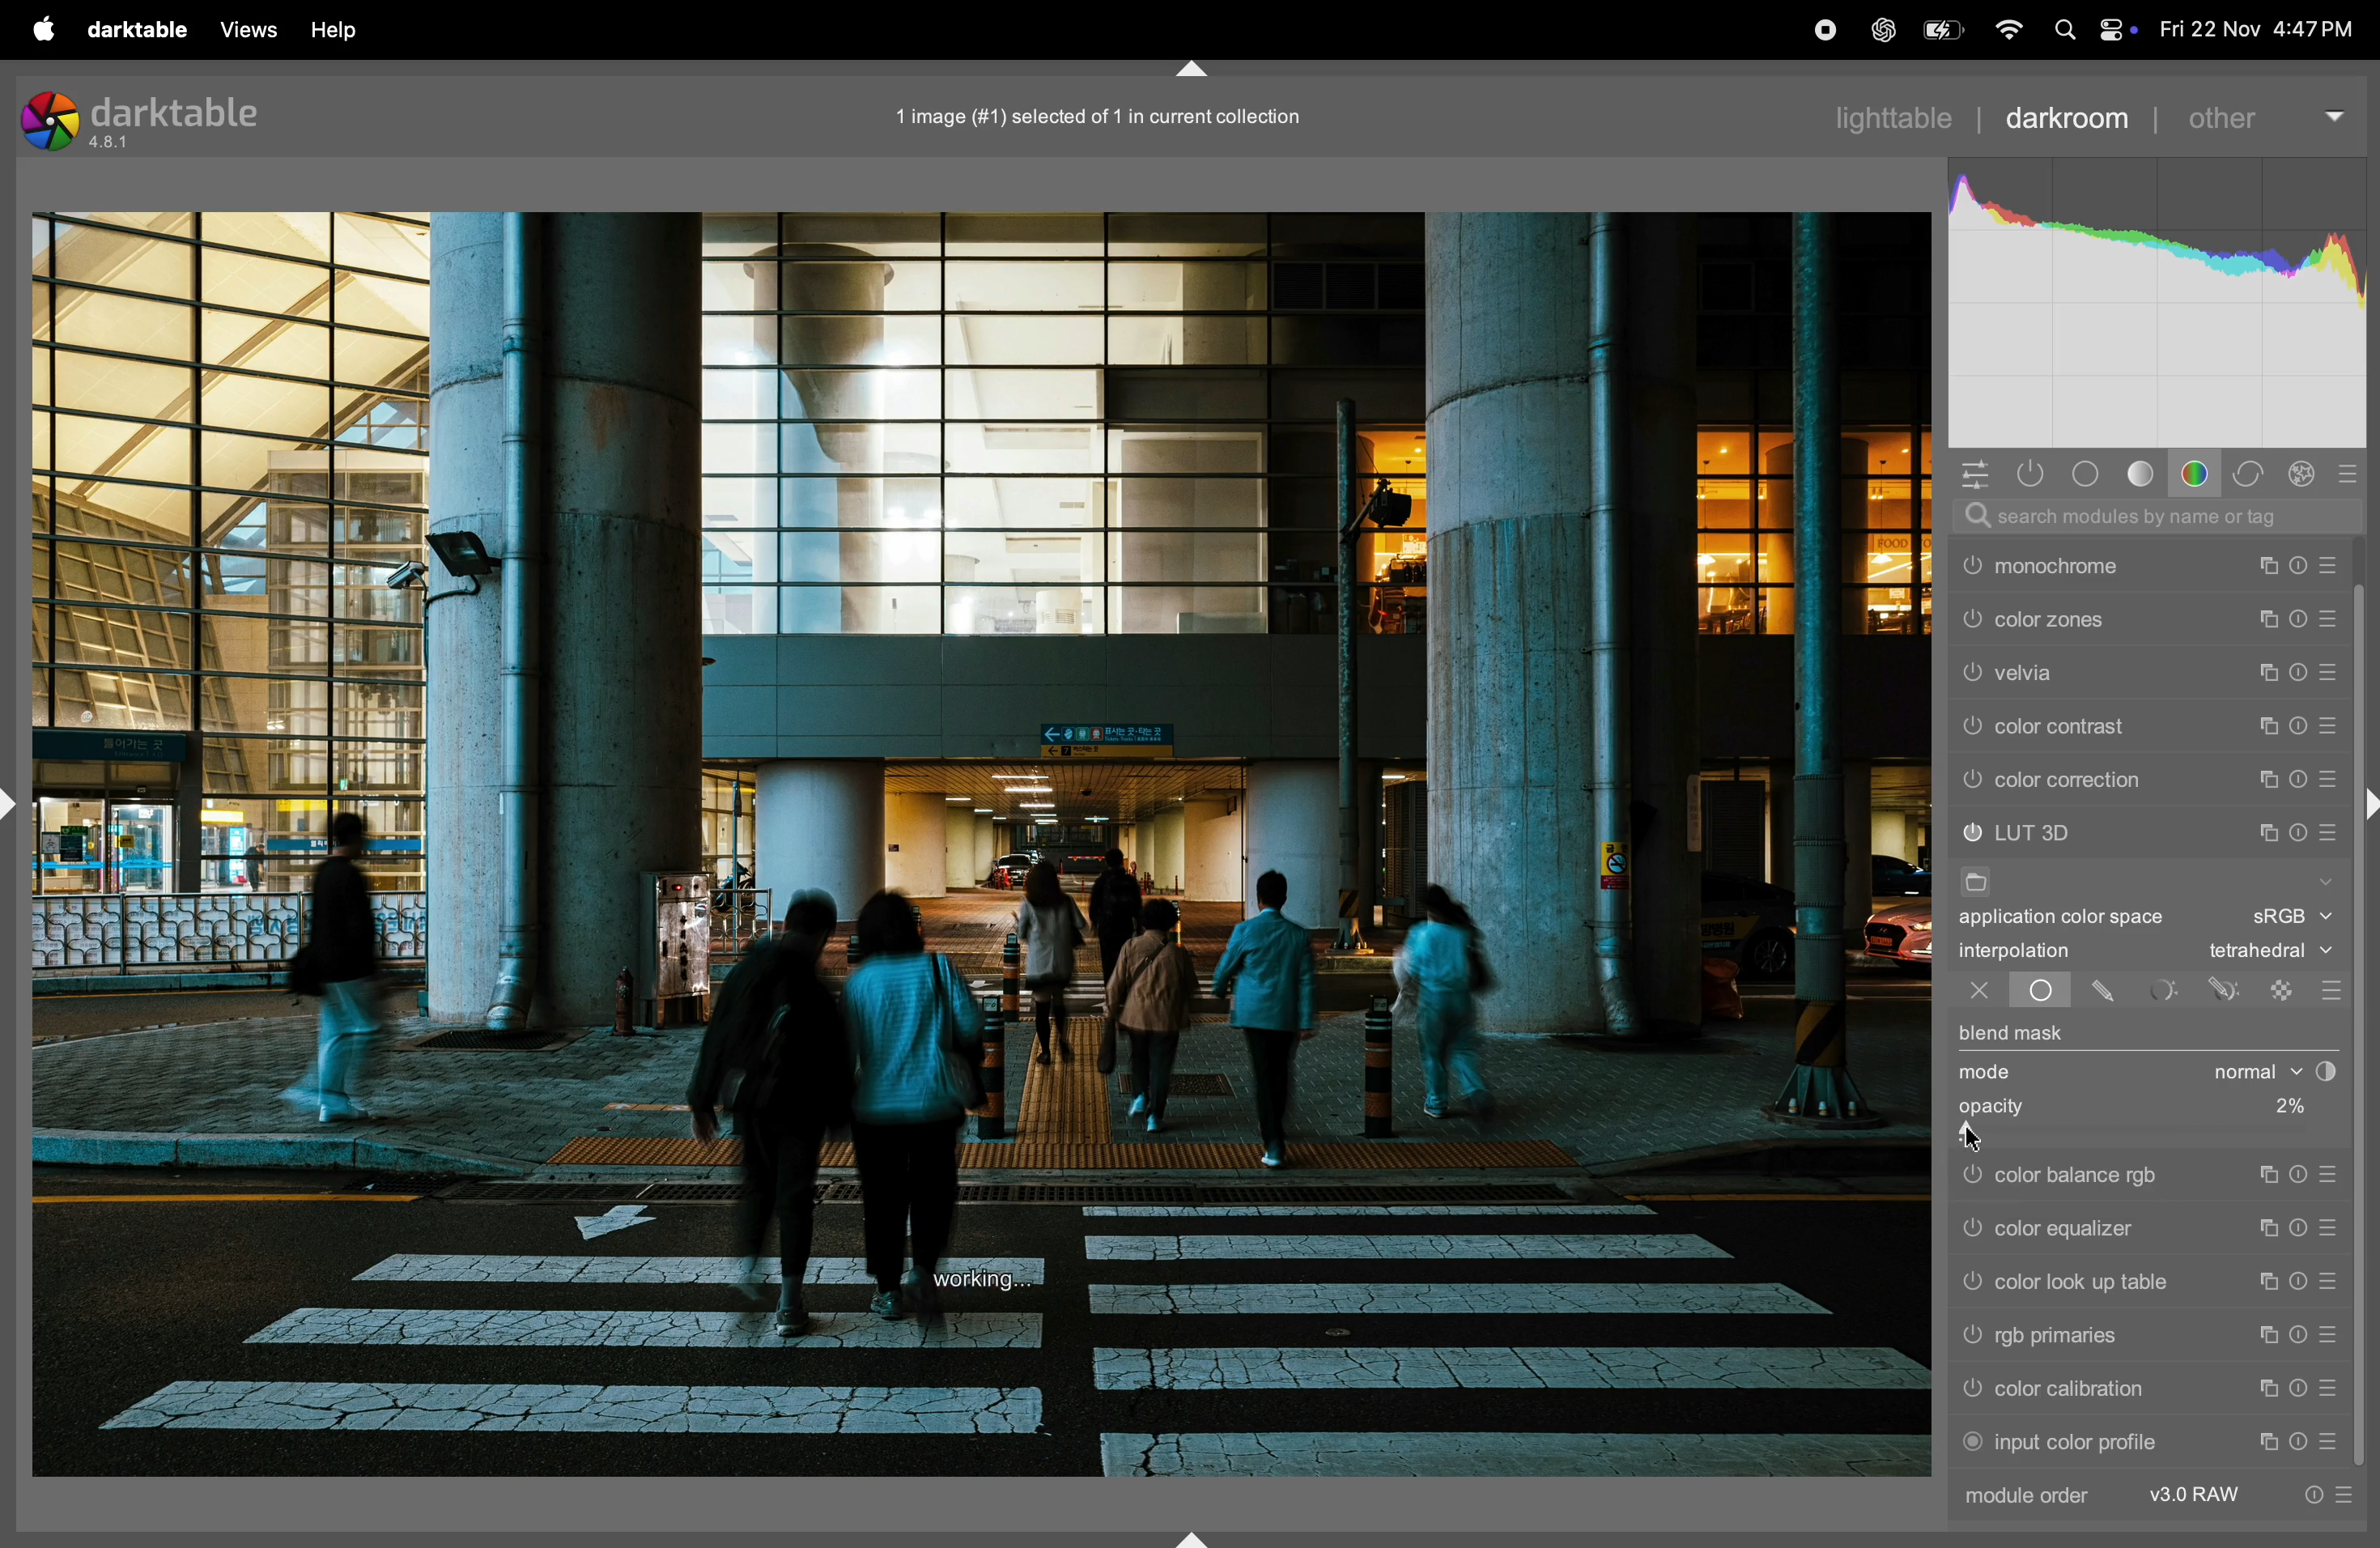 Image resolution: width=2380 pixels, height=1548 pixels. Describe the element at coordinates (2327, 1336) in the screenshot. I see `presets` at that location.